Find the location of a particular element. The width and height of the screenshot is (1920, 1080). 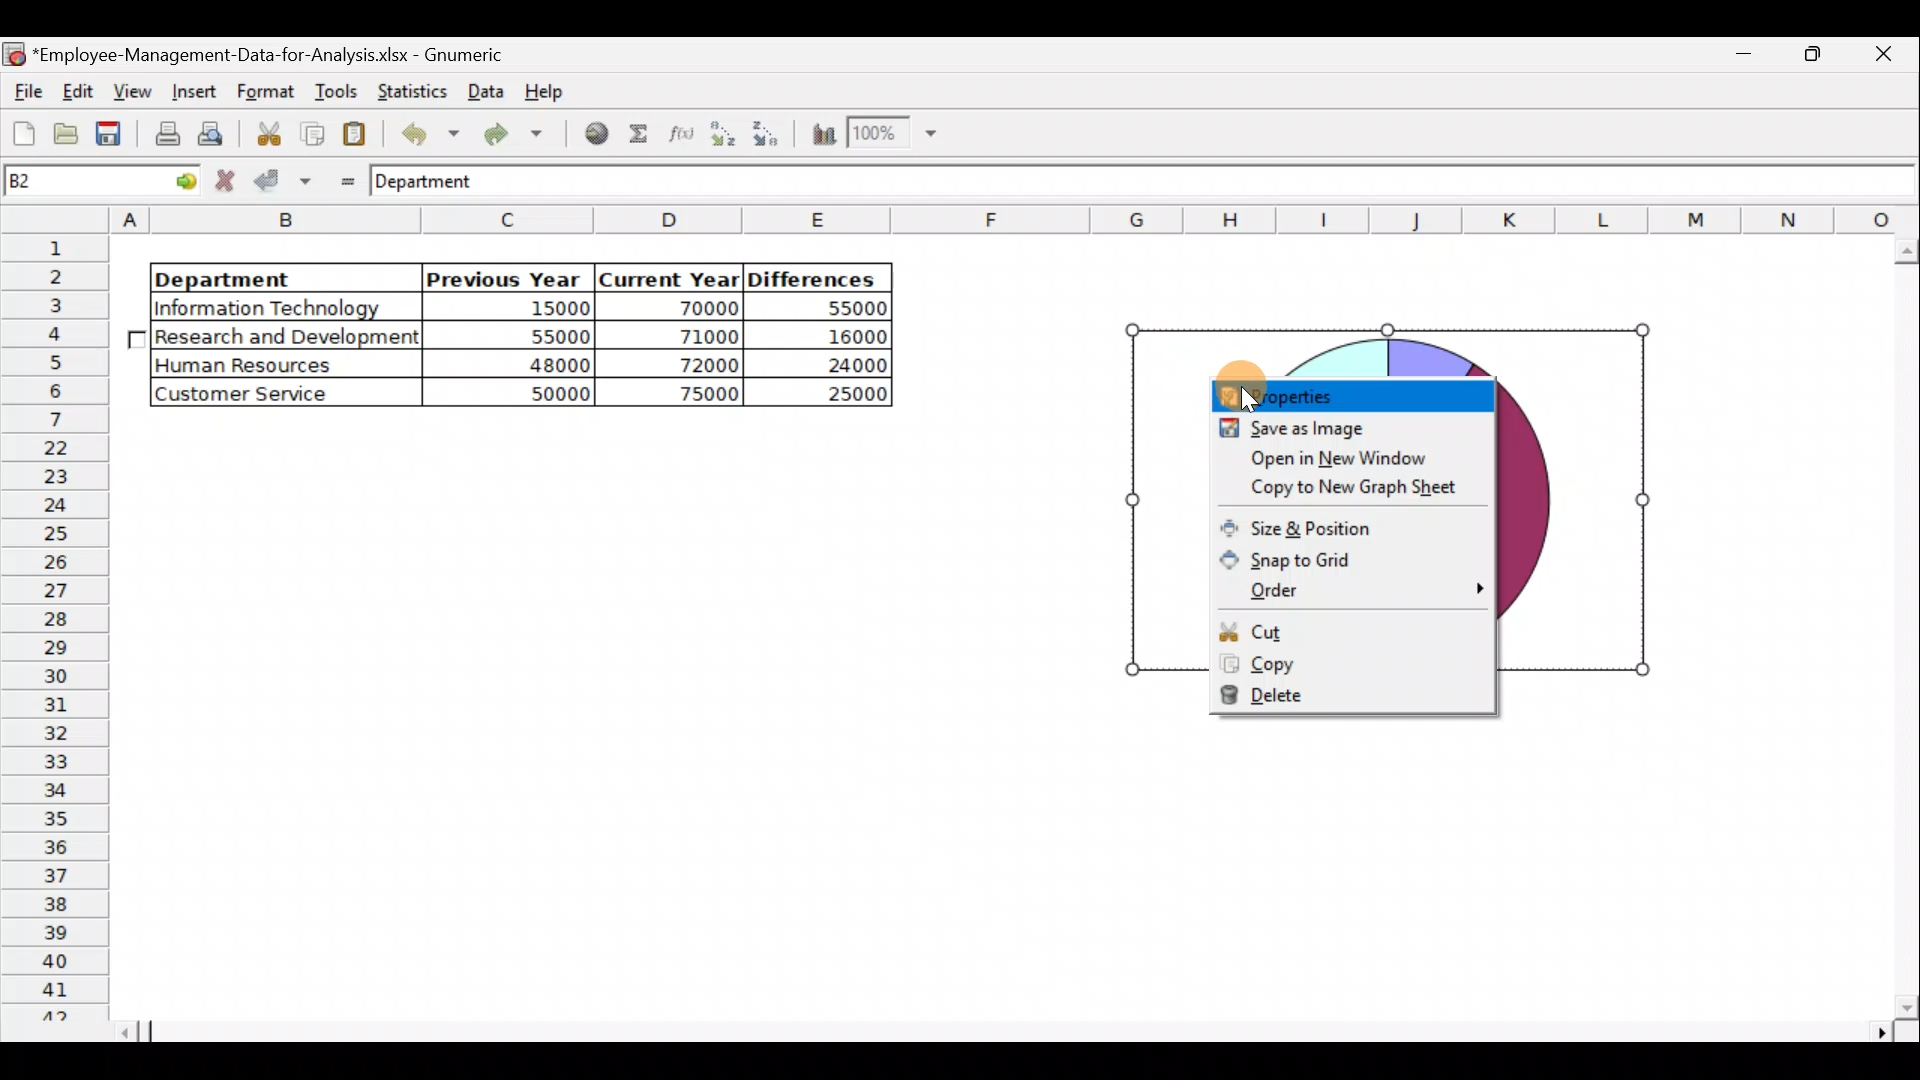

Sort in descending order is located at coordinates (768, 134).